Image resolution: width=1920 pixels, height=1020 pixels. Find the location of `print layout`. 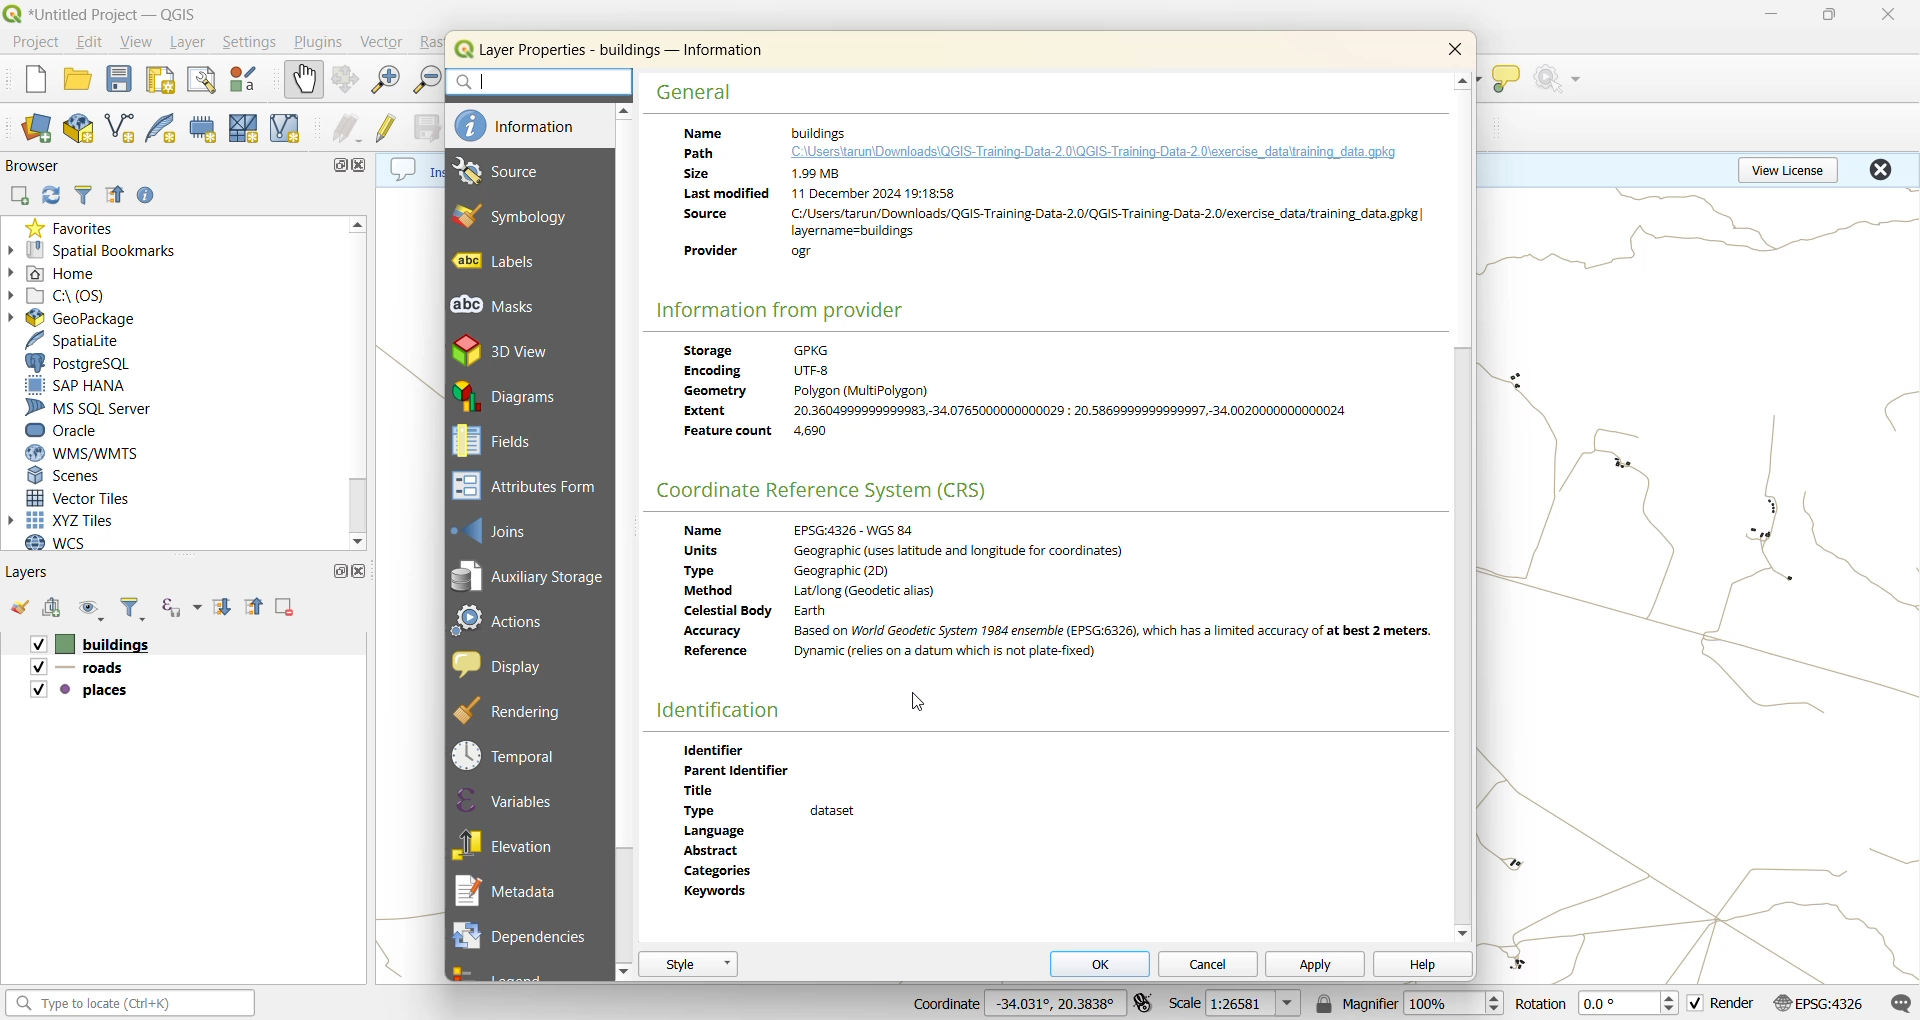

print layout is located at coordinates (162, 79).